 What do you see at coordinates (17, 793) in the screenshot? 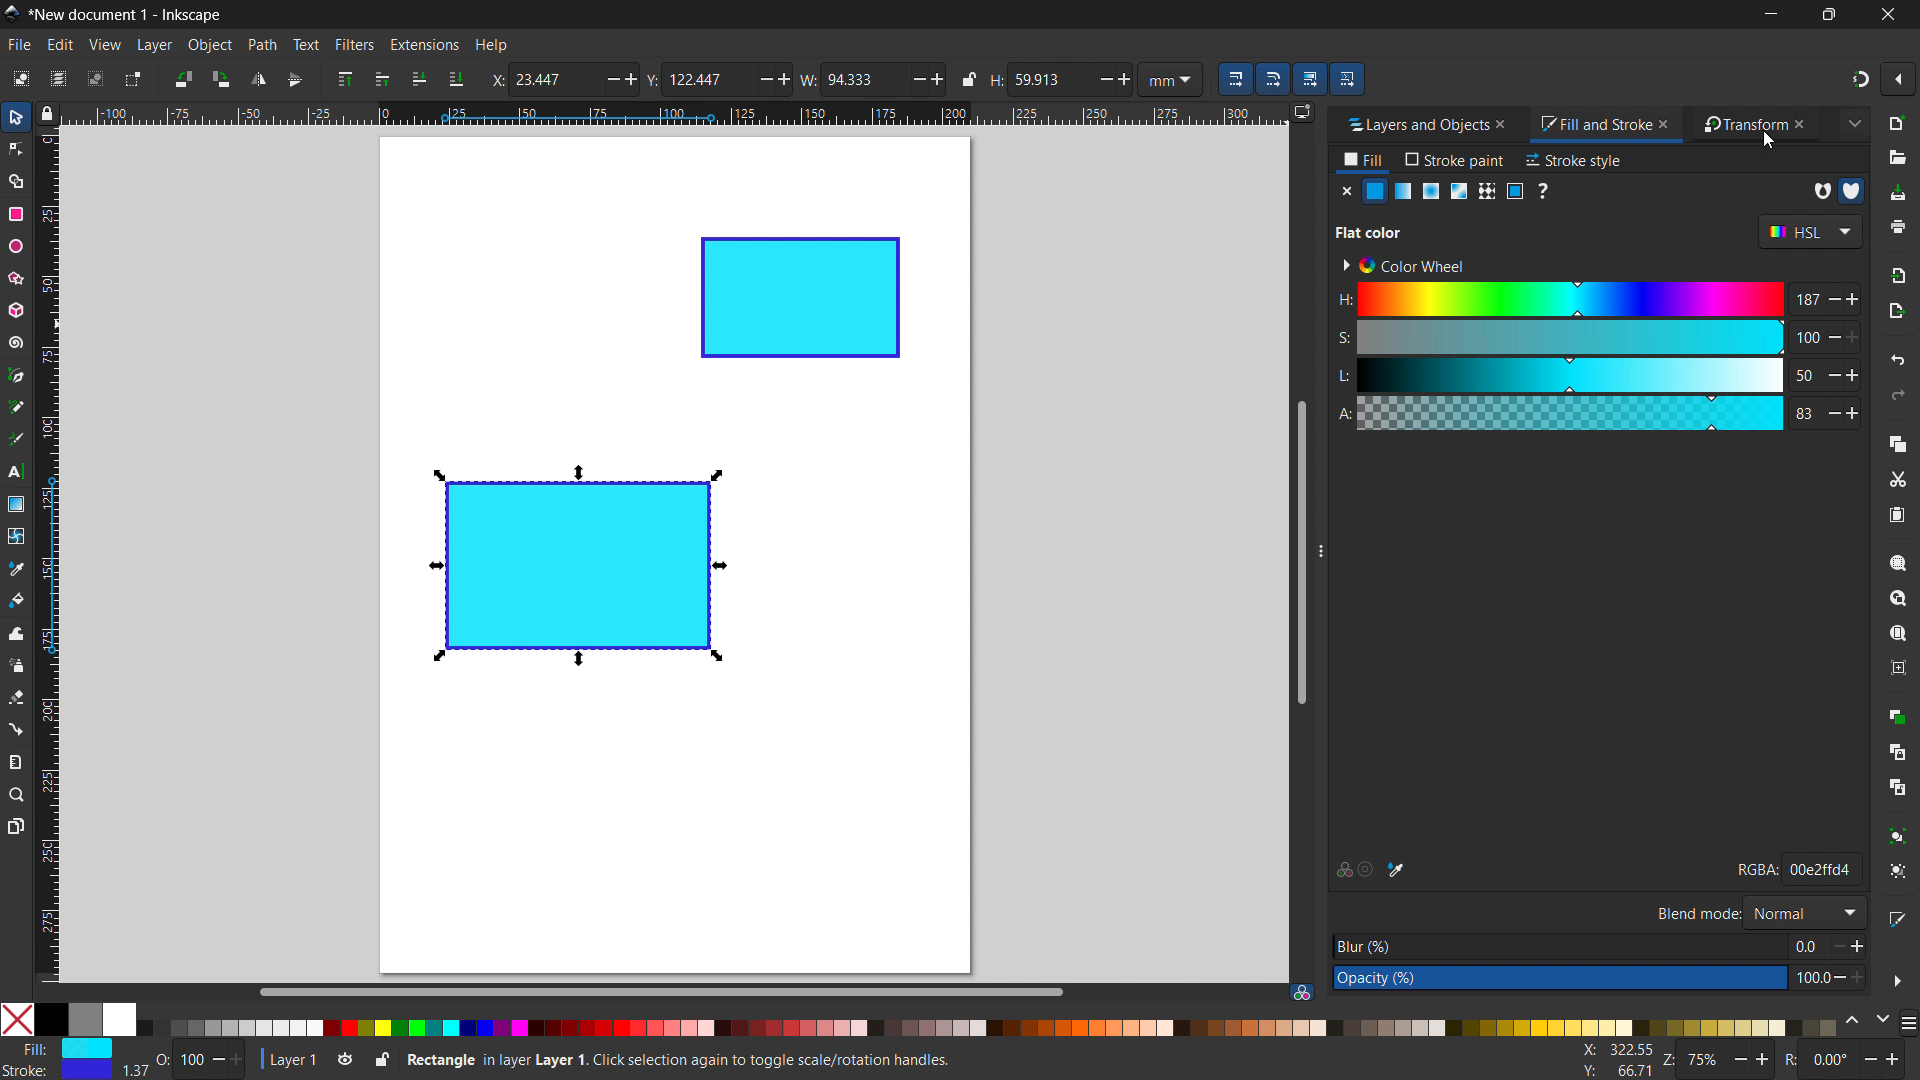
I see `zoom tool` at bounding box center [17, 793].